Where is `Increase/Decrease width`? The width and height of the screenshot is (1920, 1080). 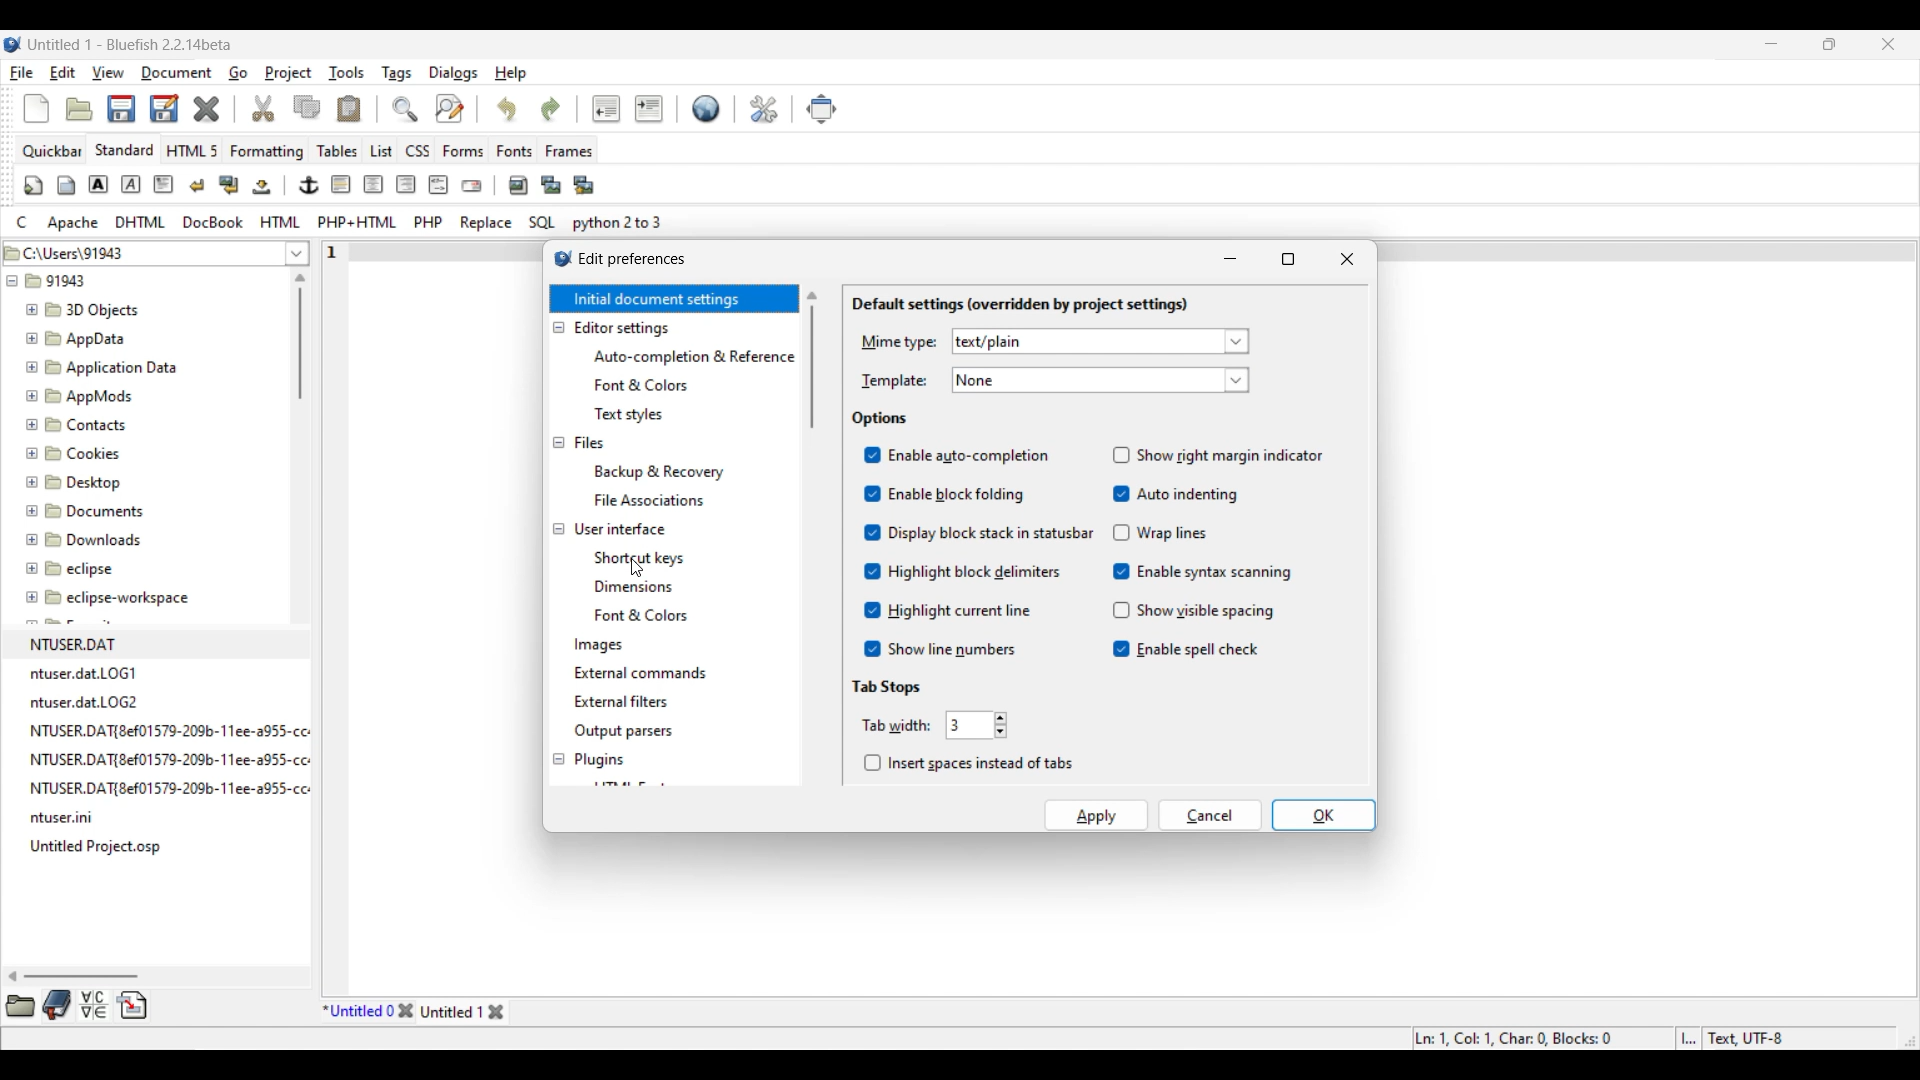 Increase/Decrease width is located at coordinates (1001, 725).